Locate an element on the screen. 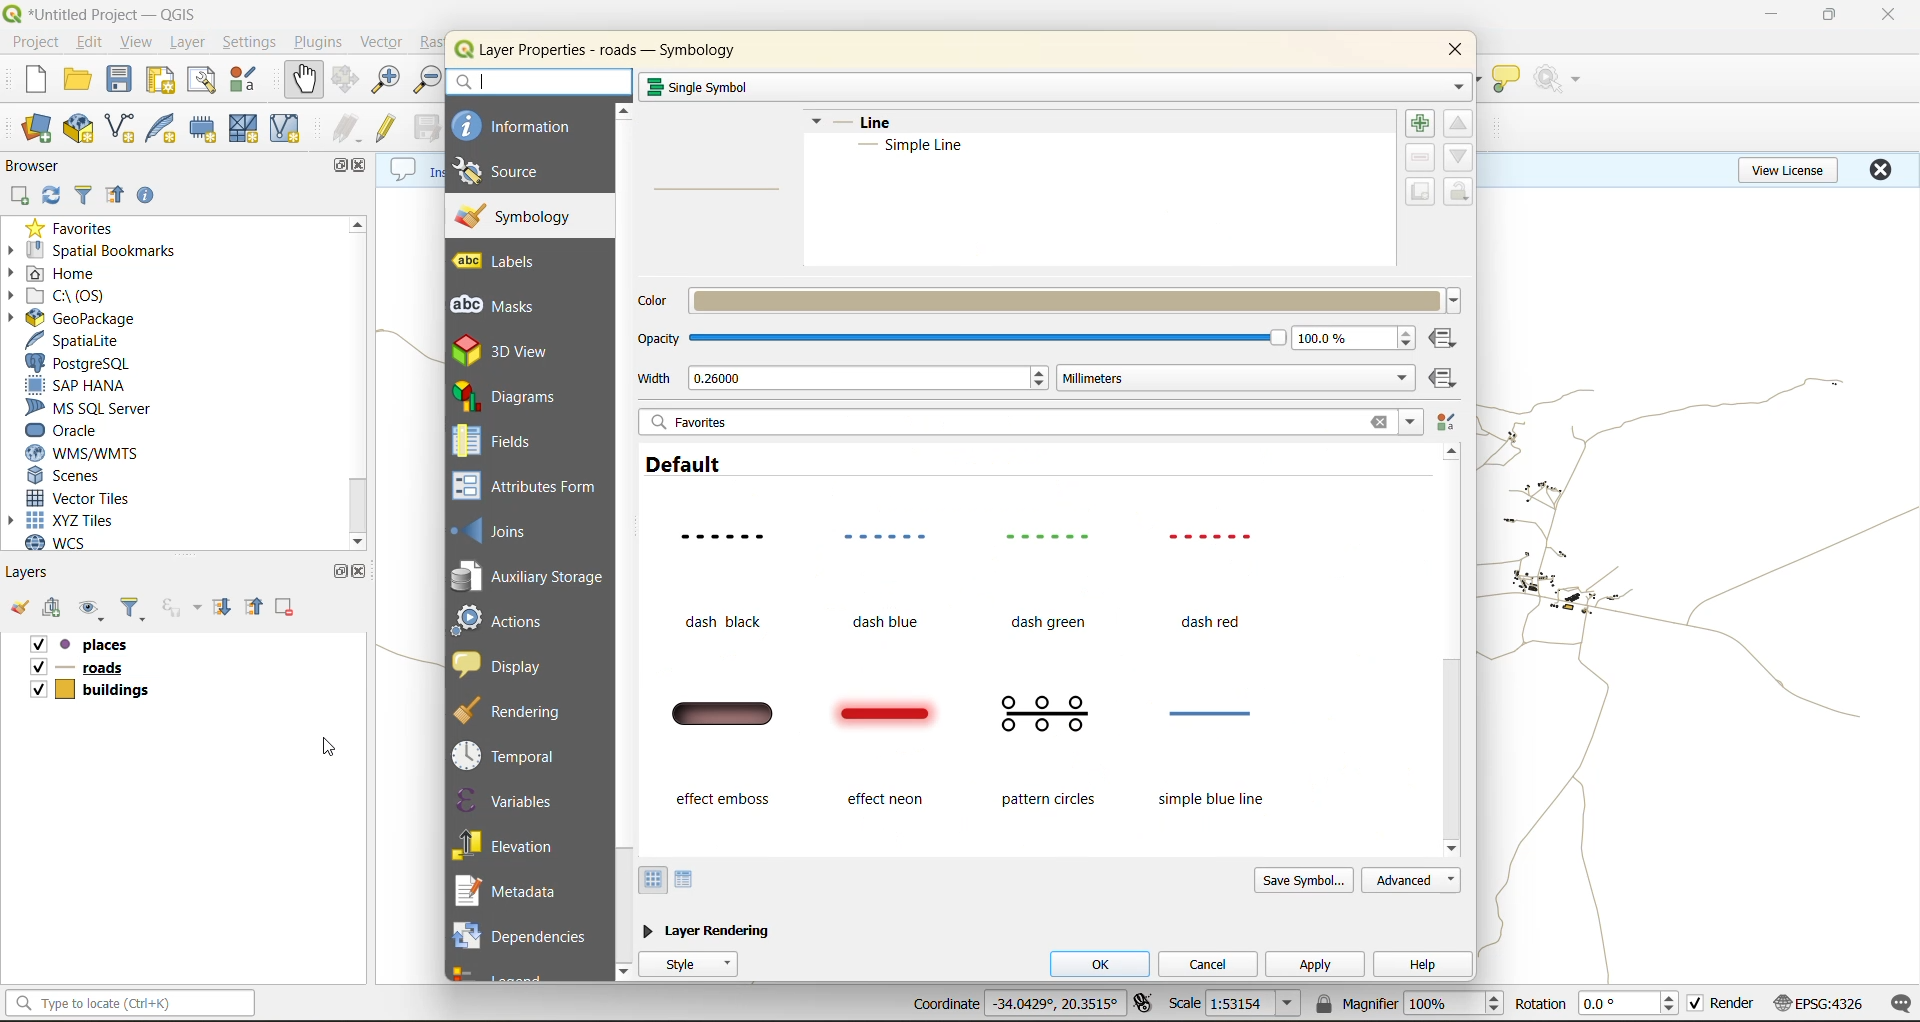 The width and height of the screenshot is (1920, 1022). new is located at coordinates (33, 83).